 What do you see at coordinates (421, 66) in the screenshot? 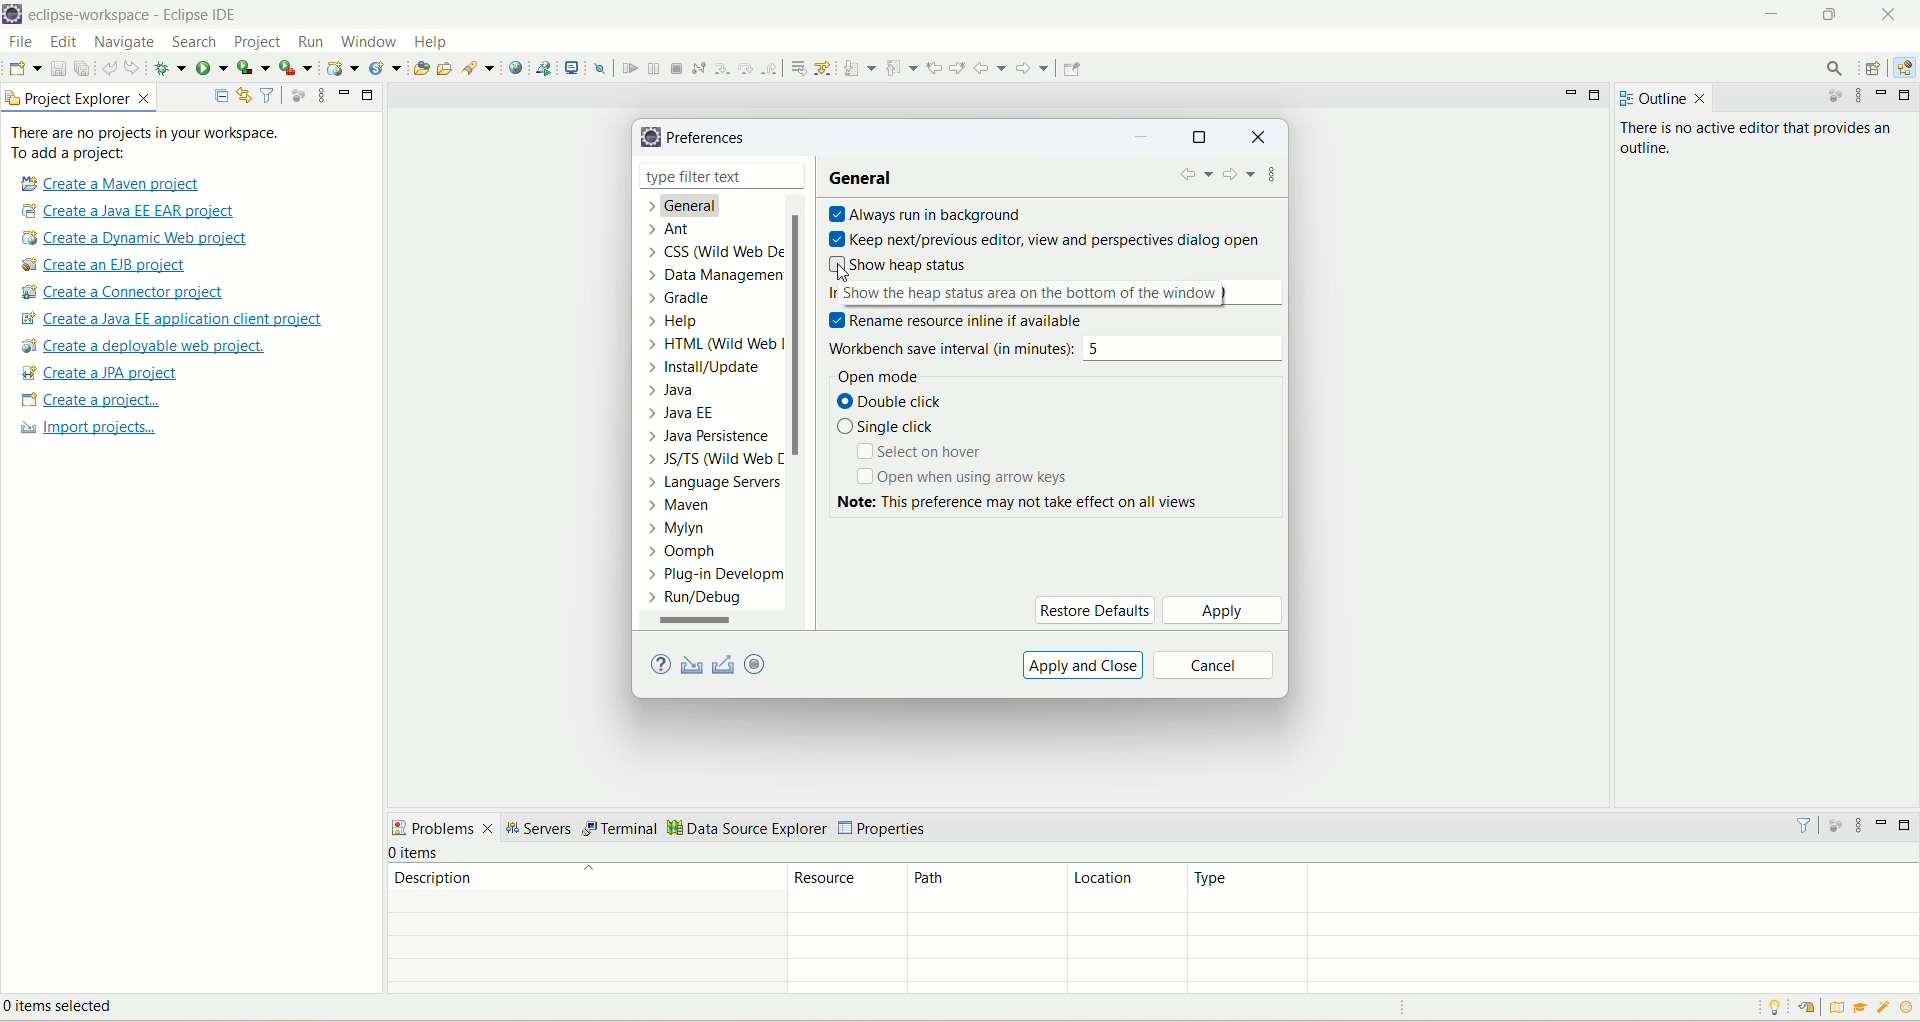
I see `open type` at bounding box center [421, 66].